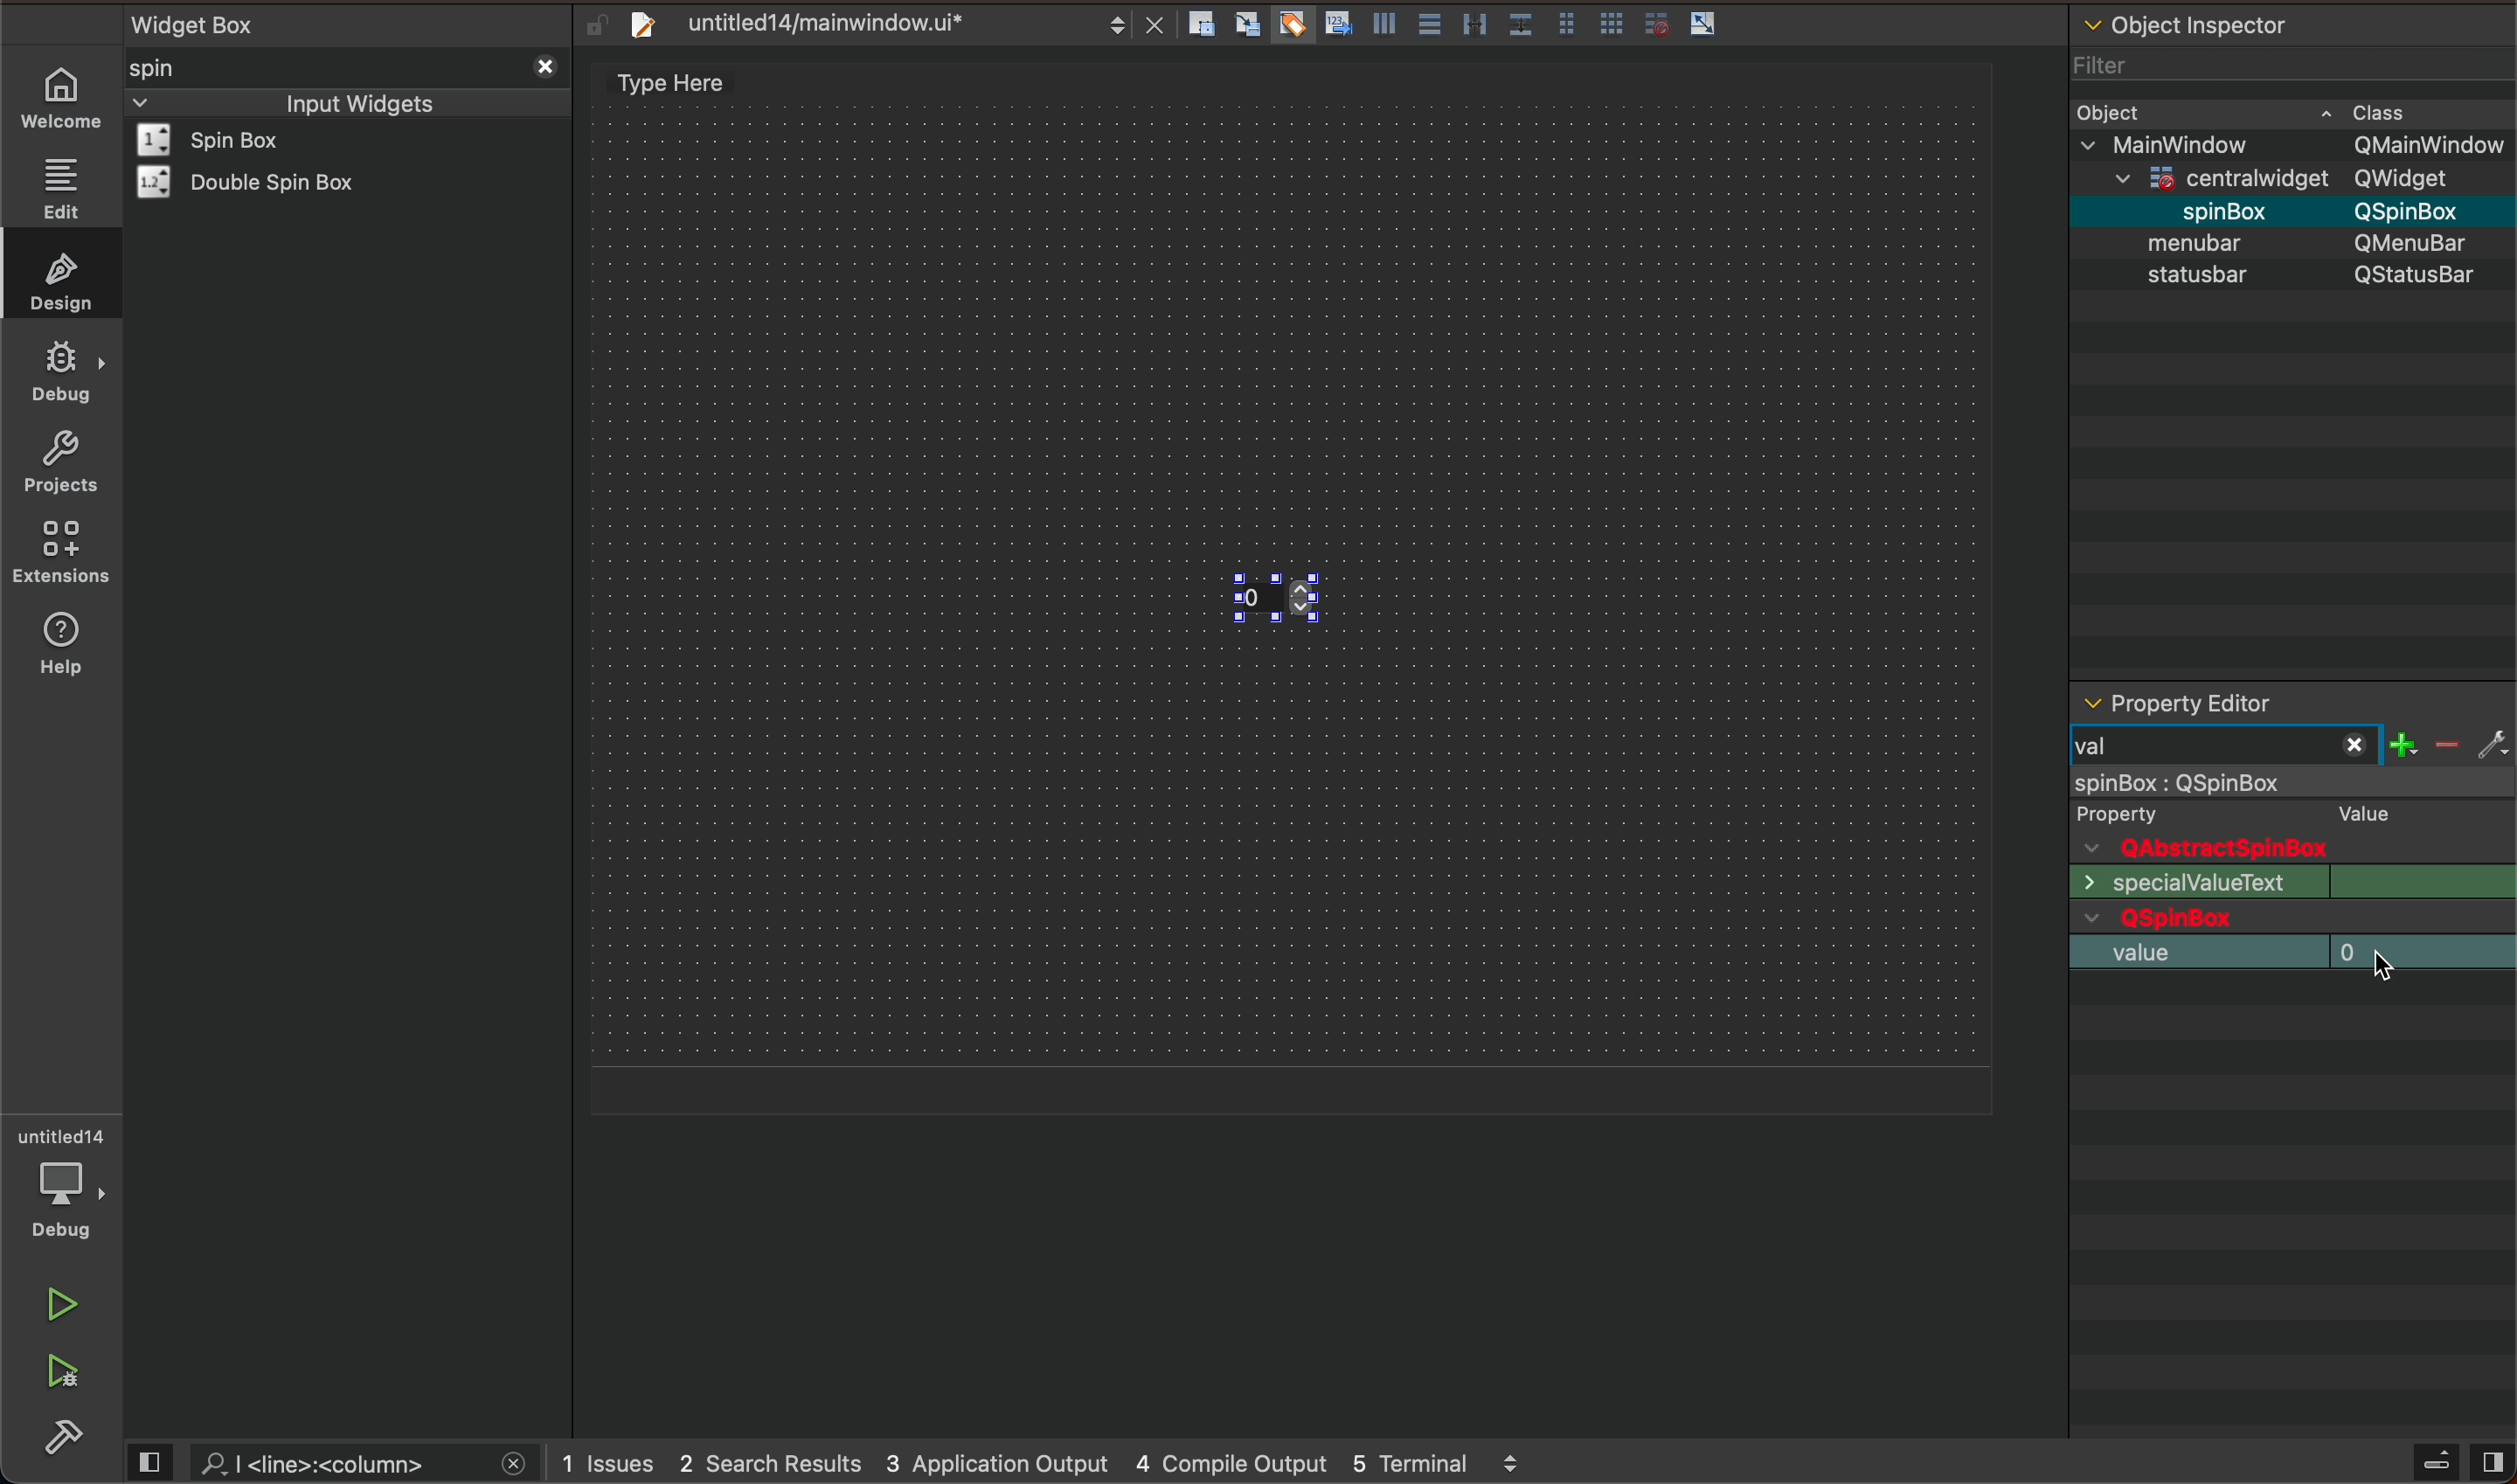 The height and width of the screenshot is (1484, 2517). Describe the element at coordinates (2142, 813) in the screenshot. I see `text` at that location.